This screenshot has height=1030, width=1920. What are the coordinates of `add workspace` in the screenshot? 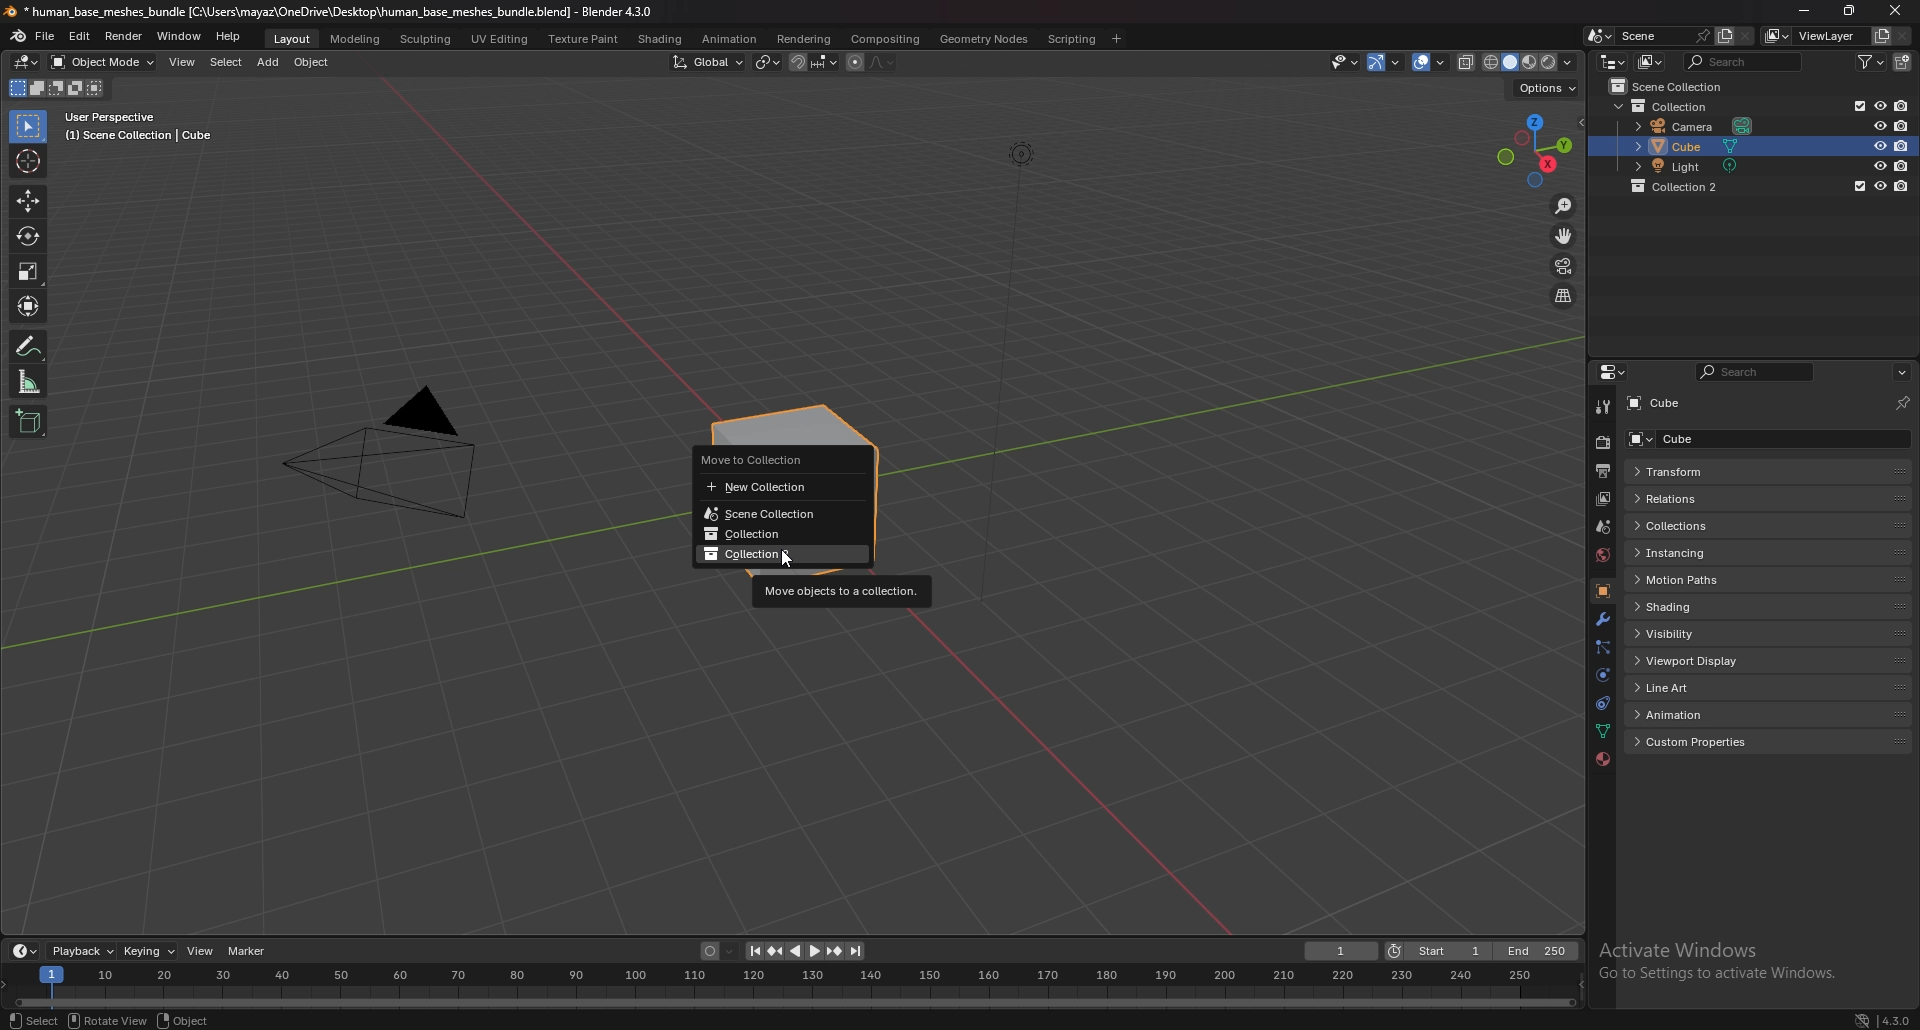 It's located at (1114, 39).